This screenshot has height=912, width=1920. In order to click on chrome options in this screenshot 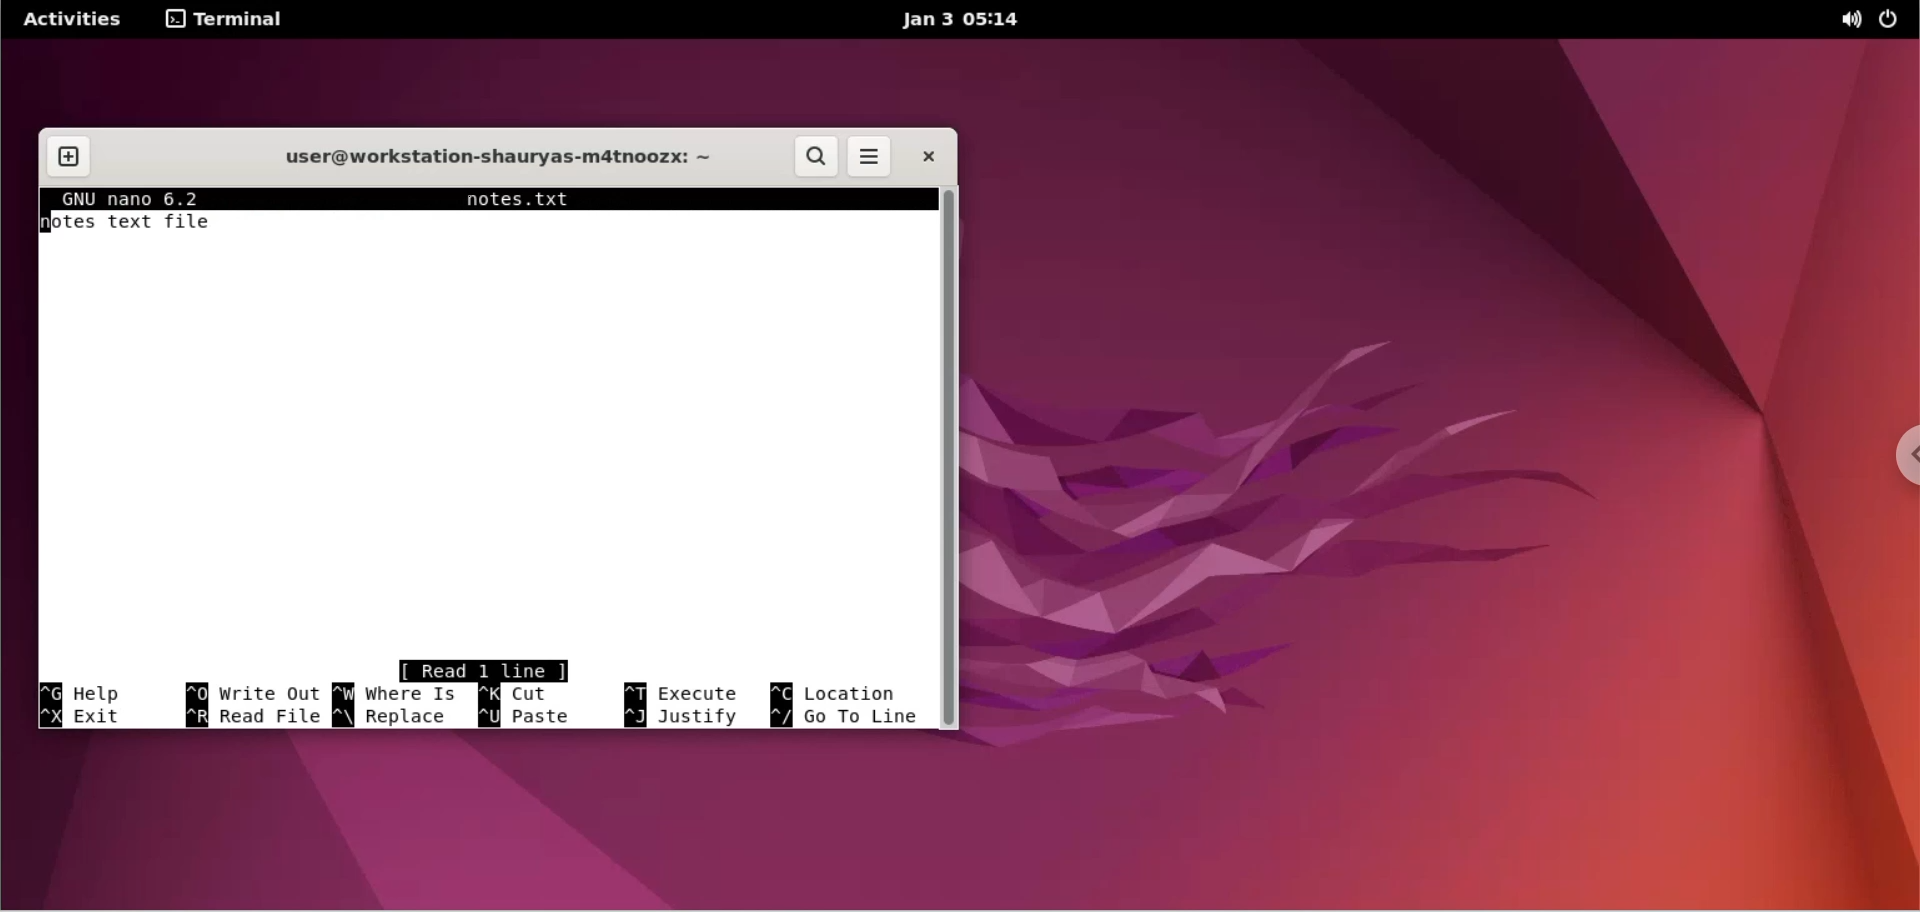, I will do `click(1891, 456)`.